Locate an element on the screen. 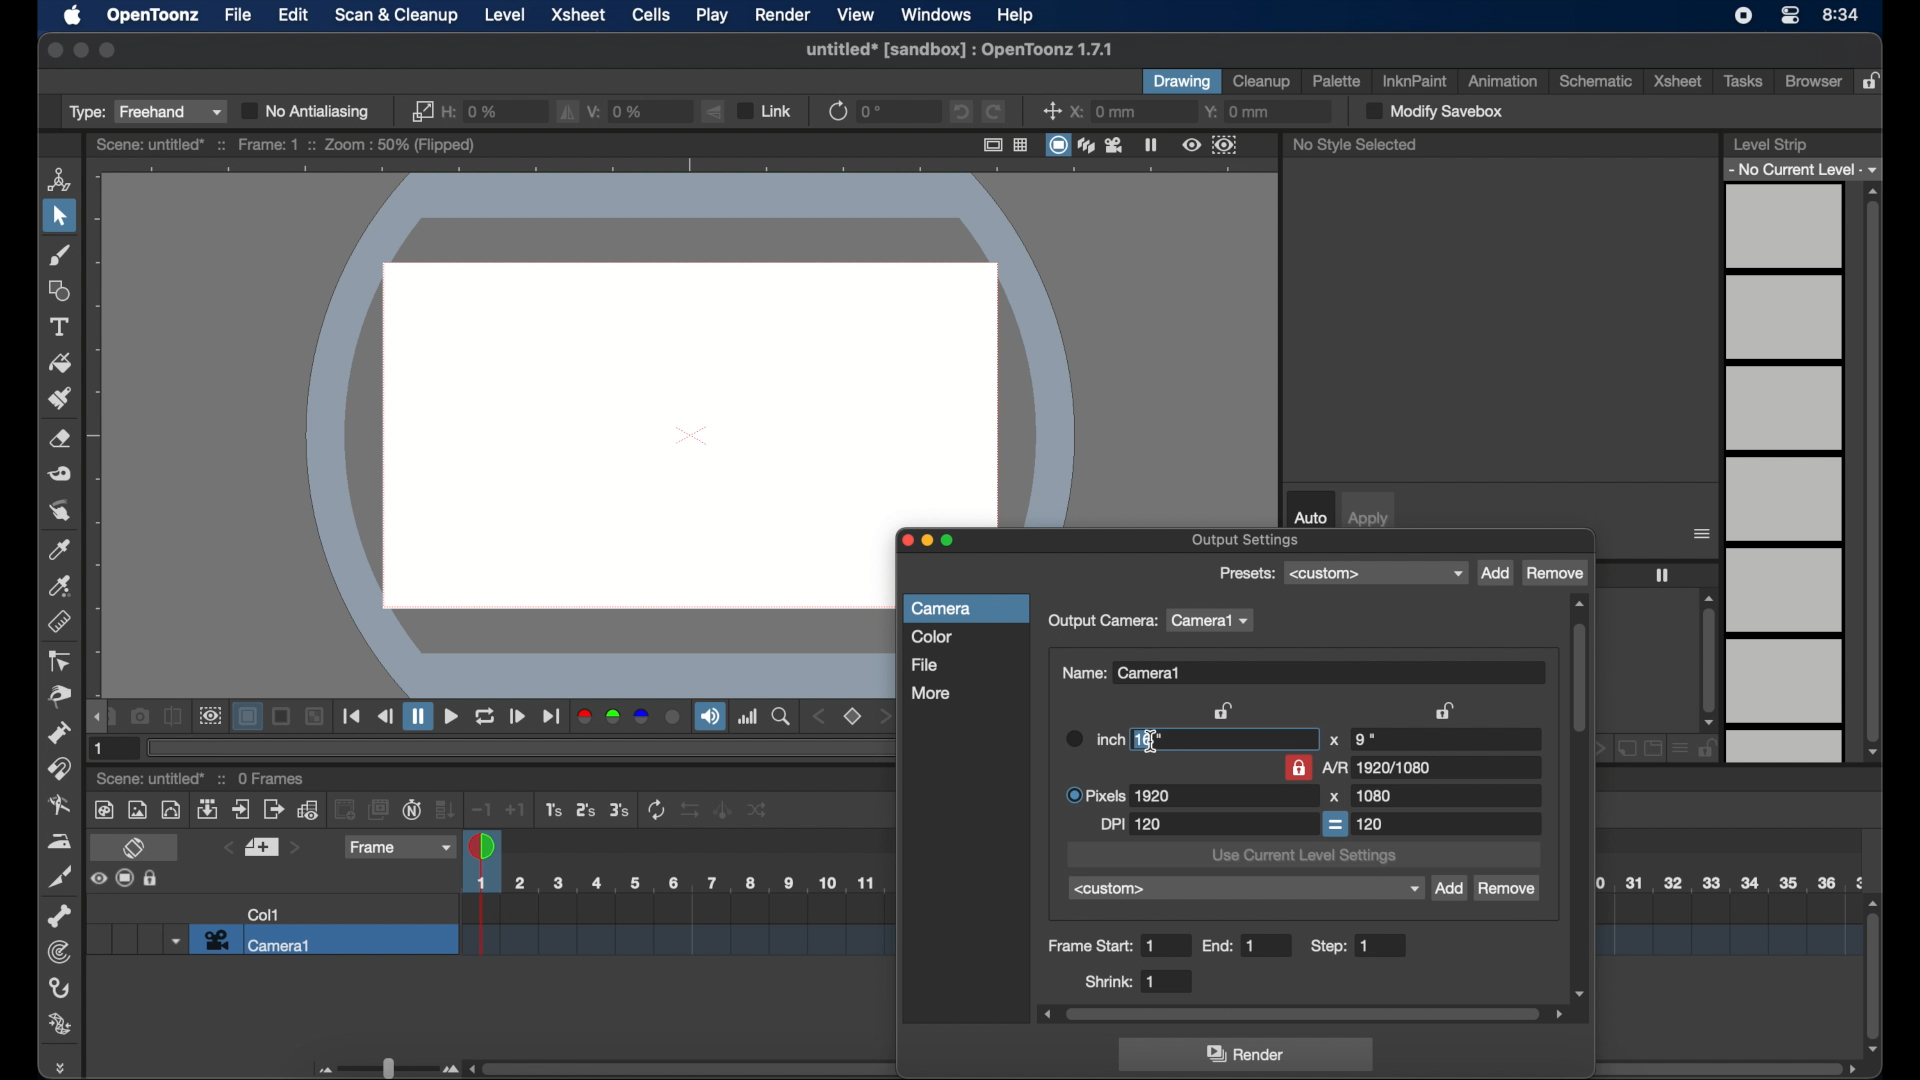  scroll bar is located at coordinates (1731, 1068).